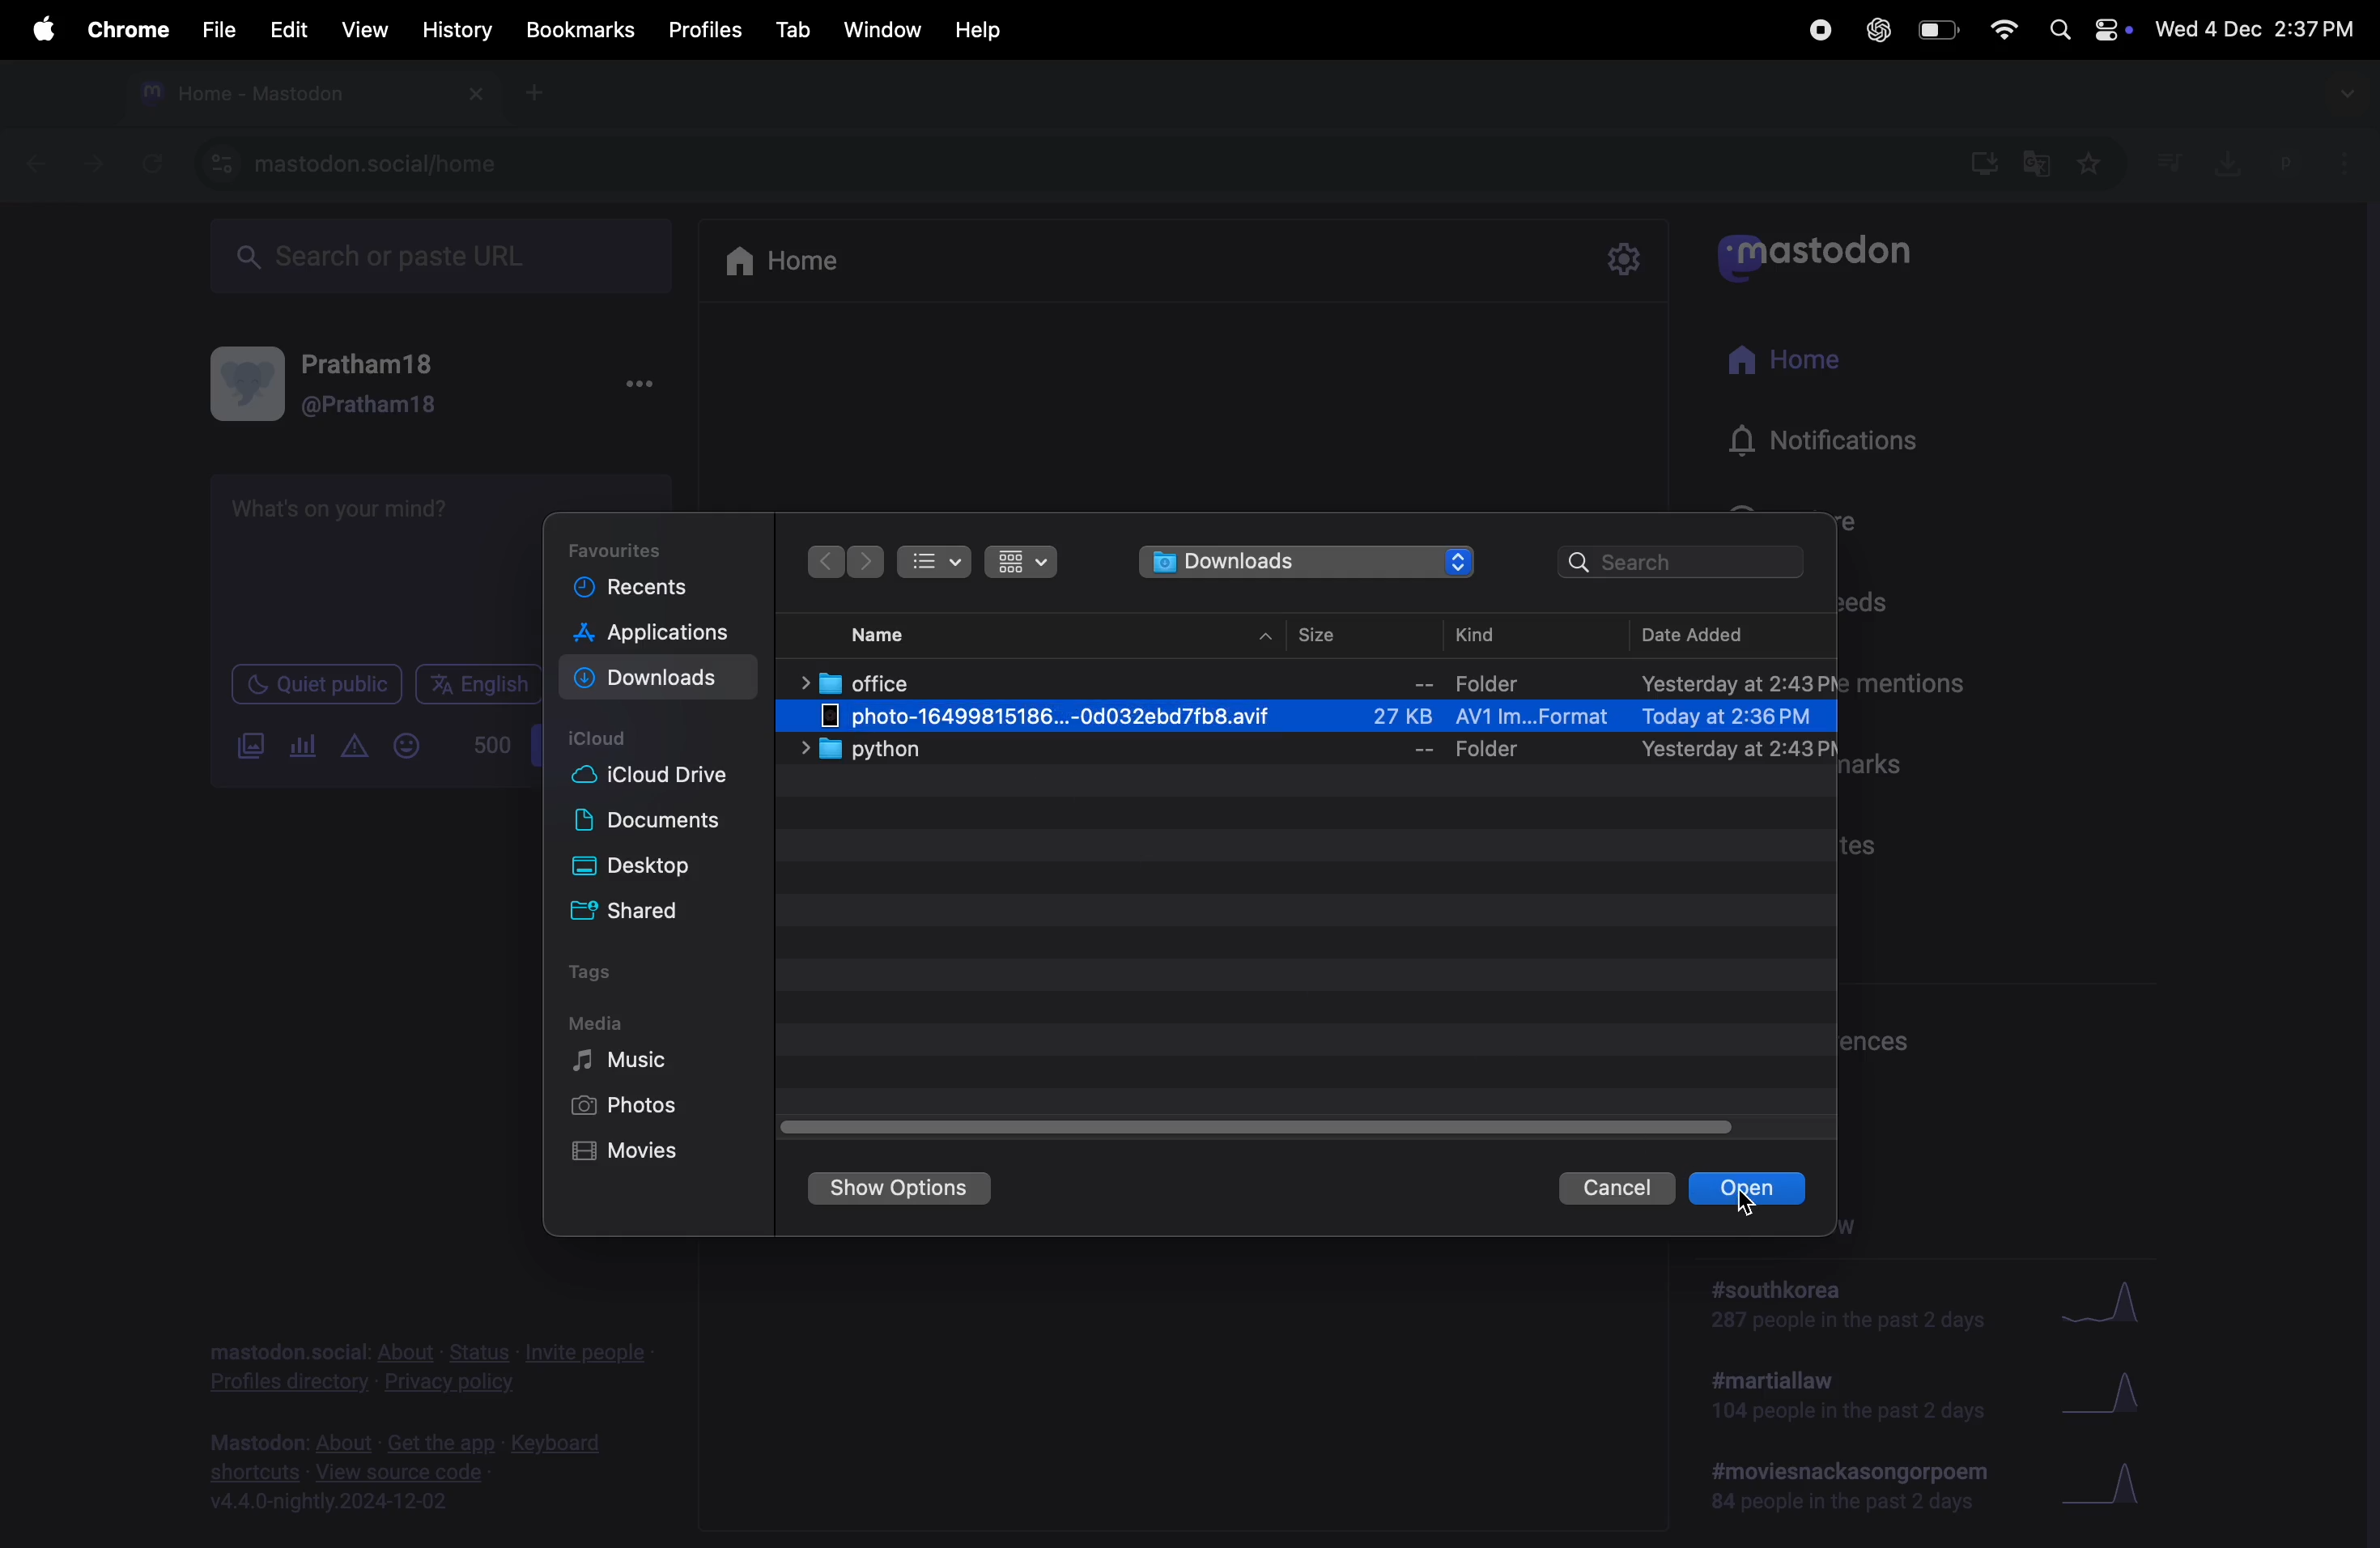 This screenshot has height=1548, width=2380. What do you see at coordinates (656, 825) in the screenshot?
I see `documents` at bounding box center [656, 825].